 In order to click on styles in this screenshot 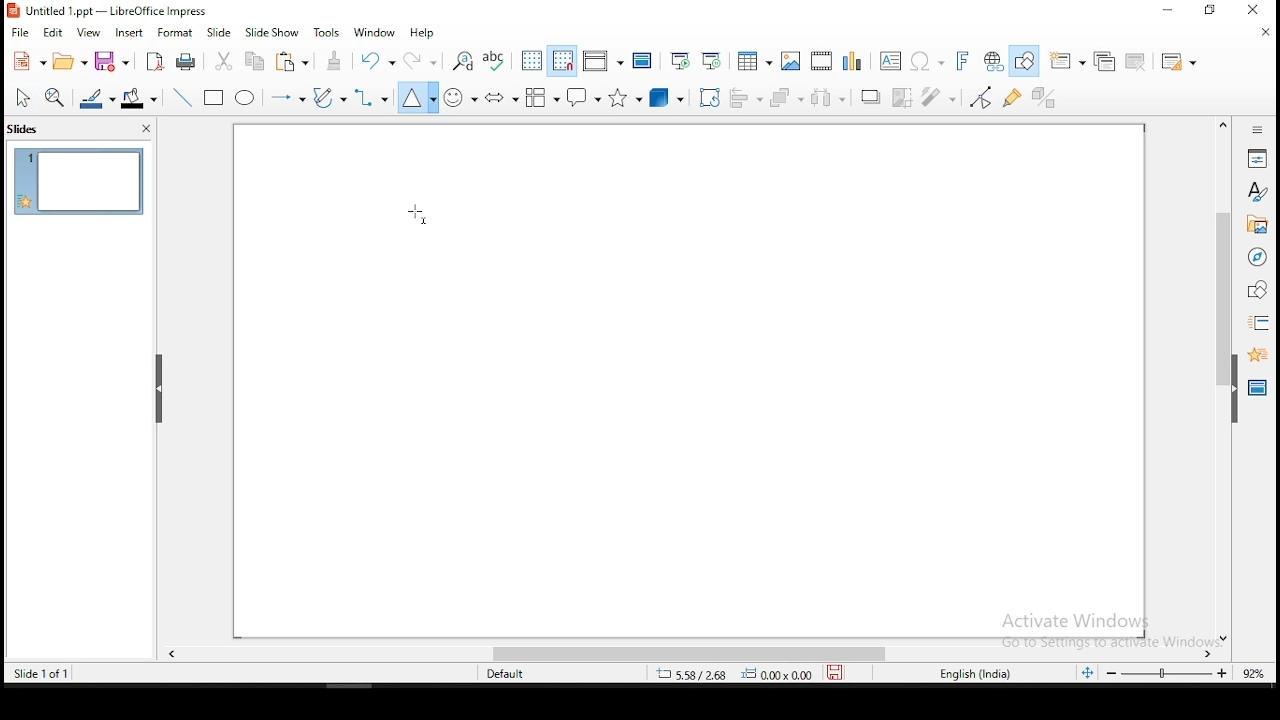, I will do `click(1258, 194)`.